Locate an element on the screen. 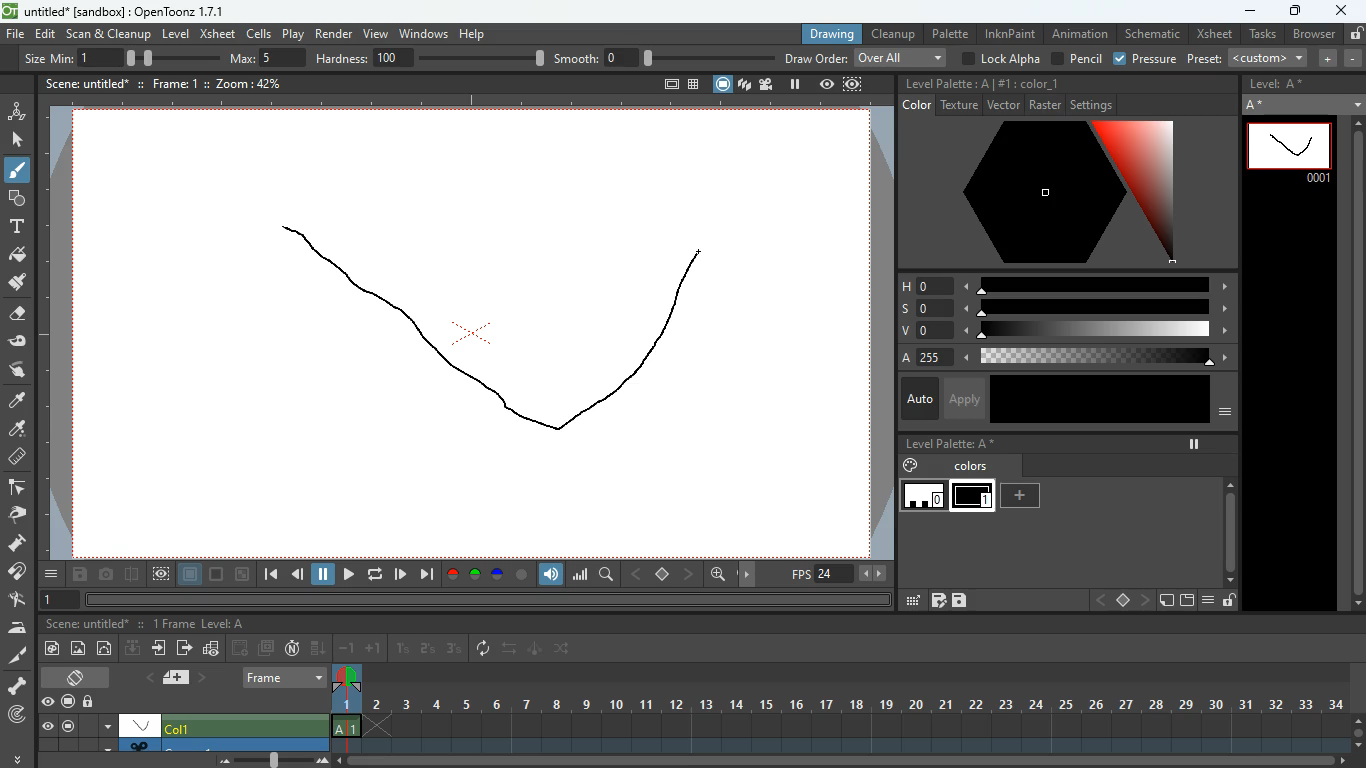 The width and height of the screenshot is (1366, 768). frames is located at coordinates (170, 624).